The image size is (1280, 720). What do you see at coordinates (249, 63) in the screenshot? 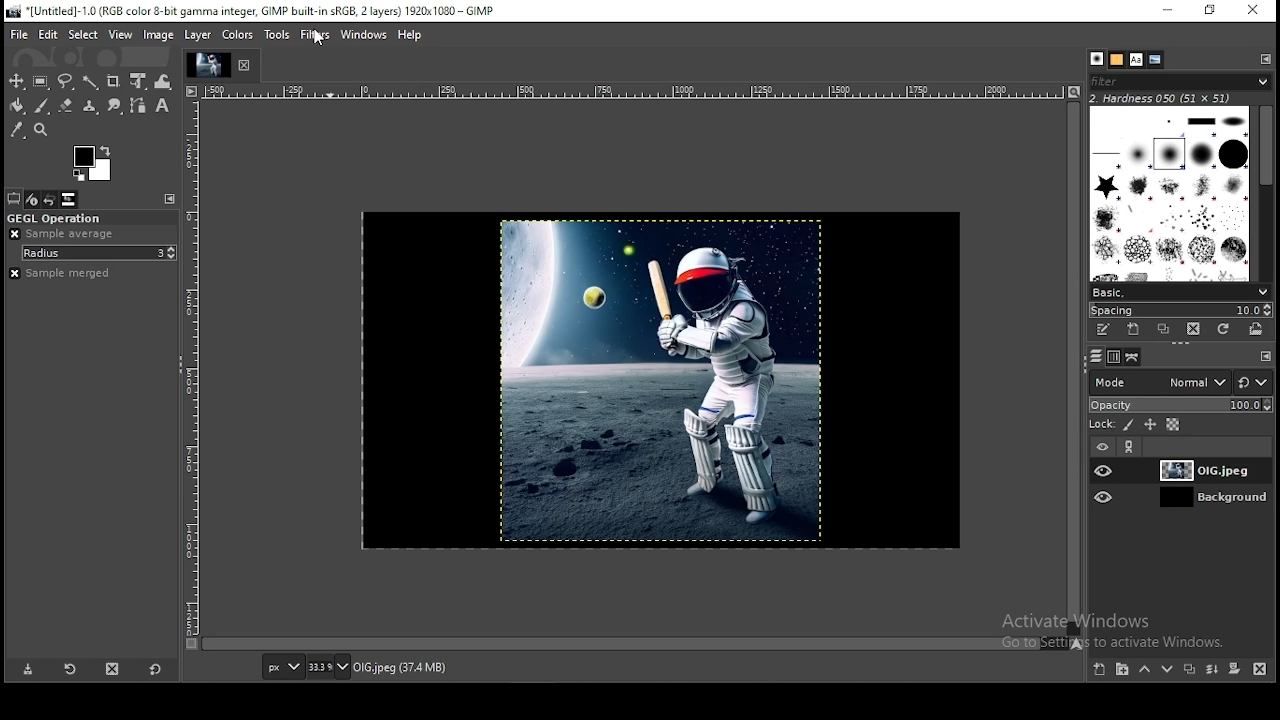
I see `close` at bounding box center [249, 63].